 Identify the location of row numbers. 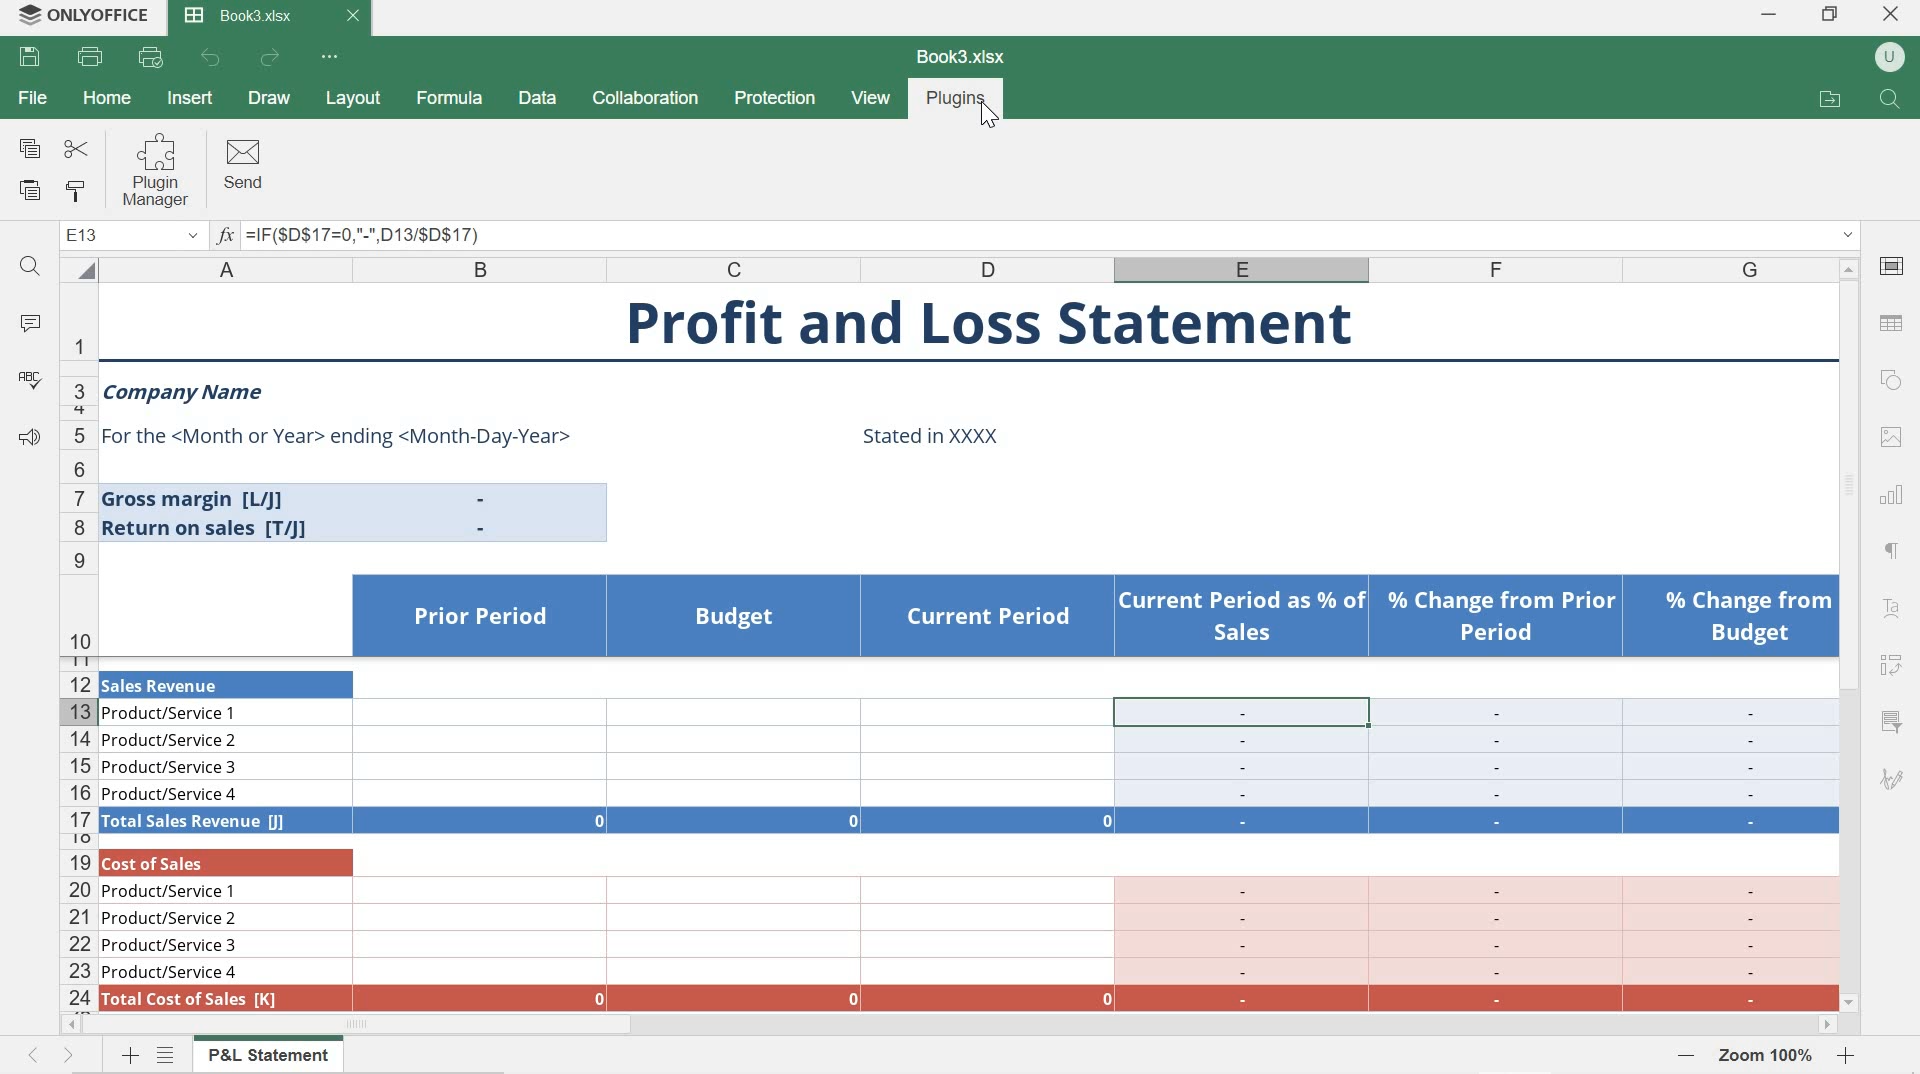
(78, 647).